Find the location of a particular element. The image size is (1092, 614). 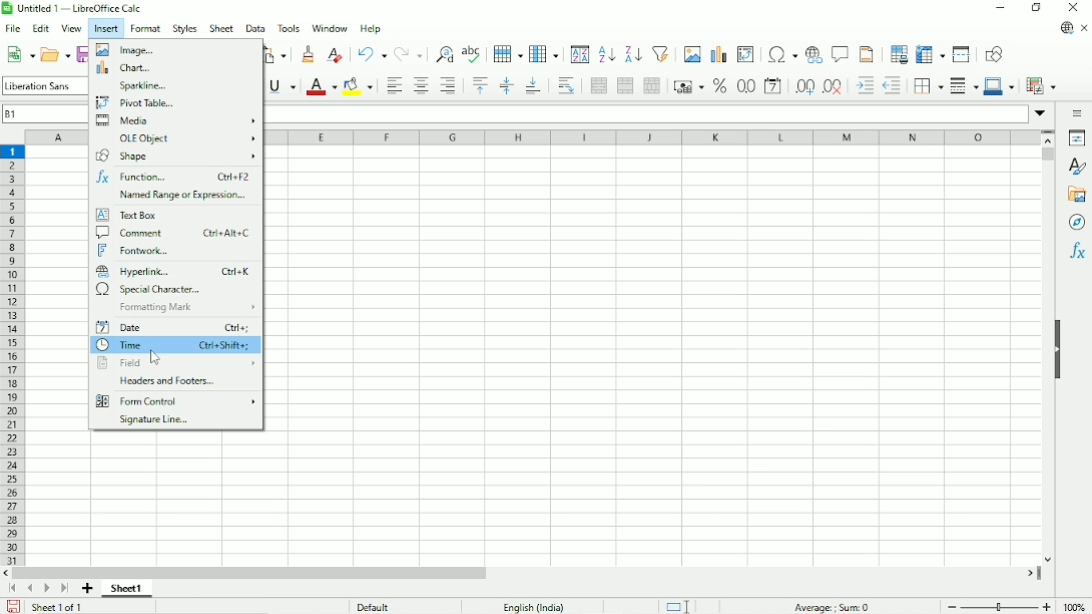

Spell check is located at coordinates (473, 52).